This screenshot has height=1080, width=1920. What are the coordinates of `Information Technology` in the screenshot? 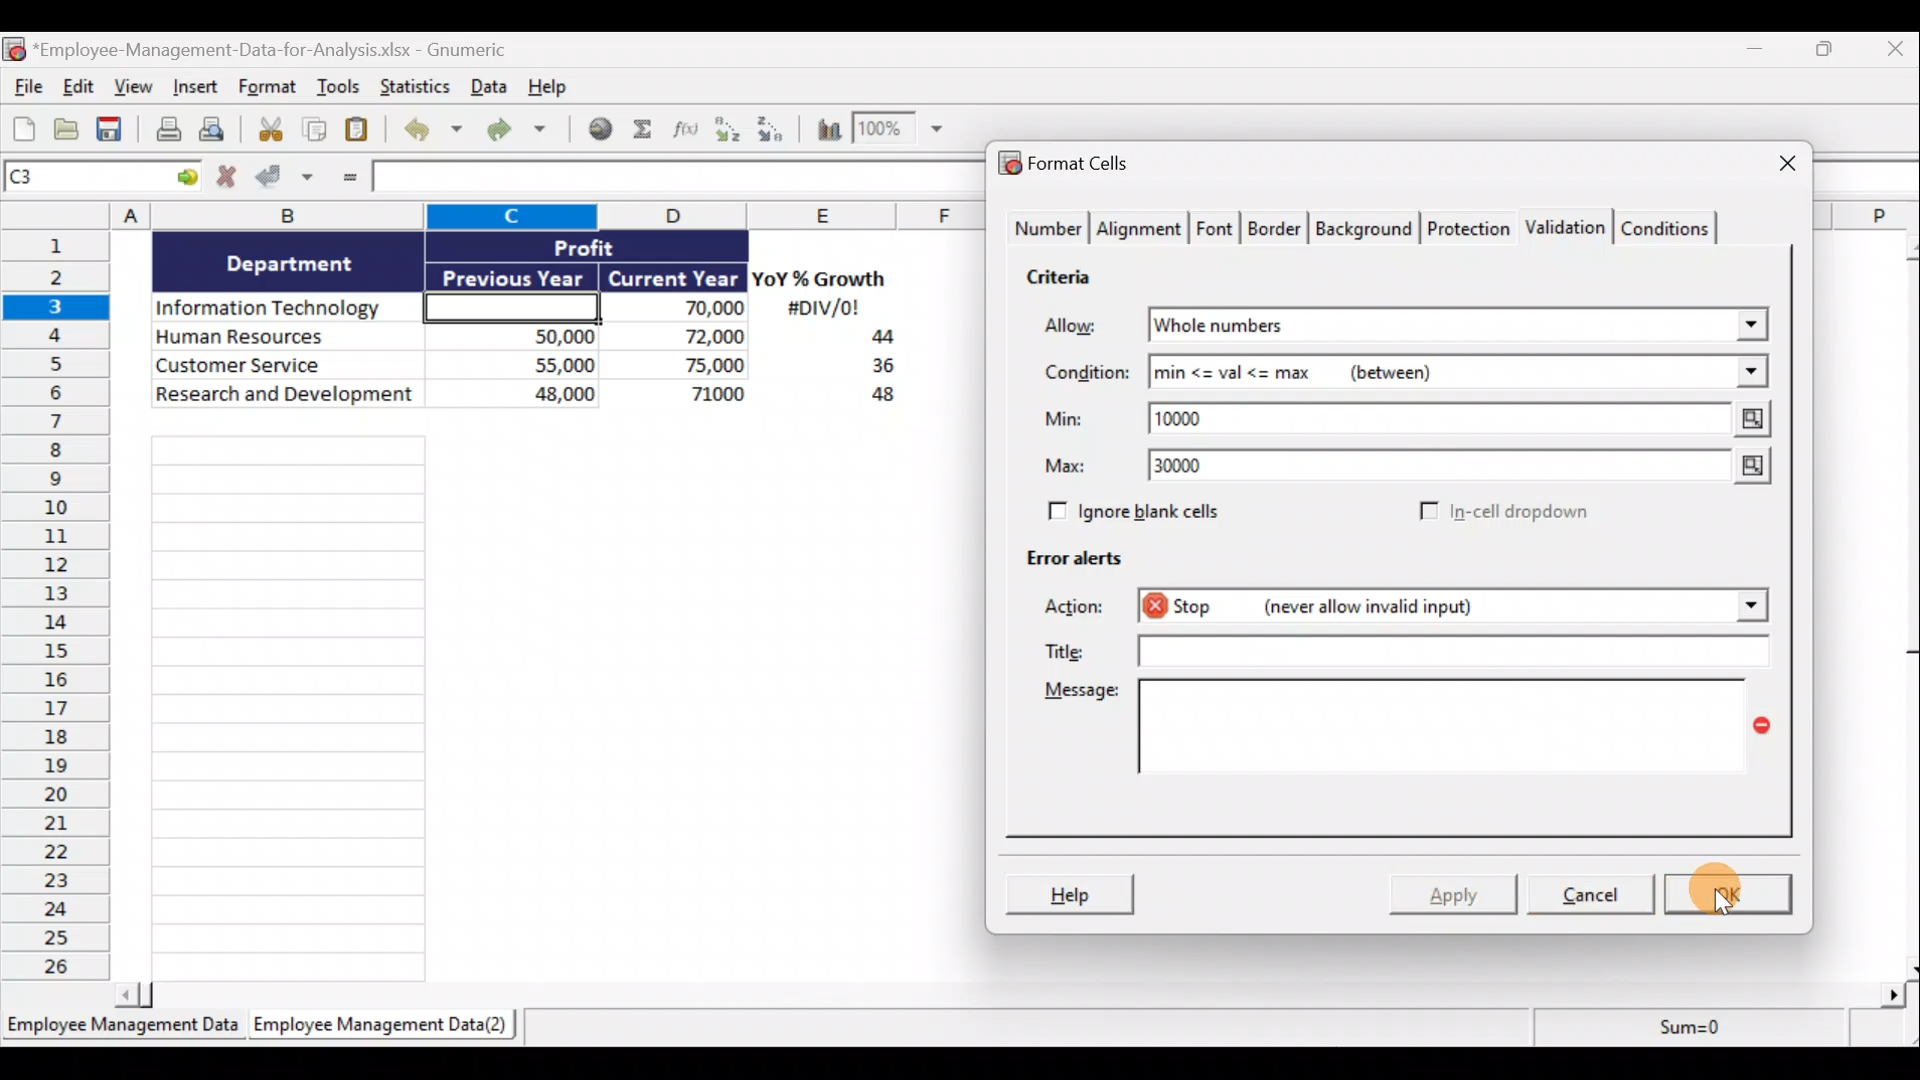 It's located at (288, 309).